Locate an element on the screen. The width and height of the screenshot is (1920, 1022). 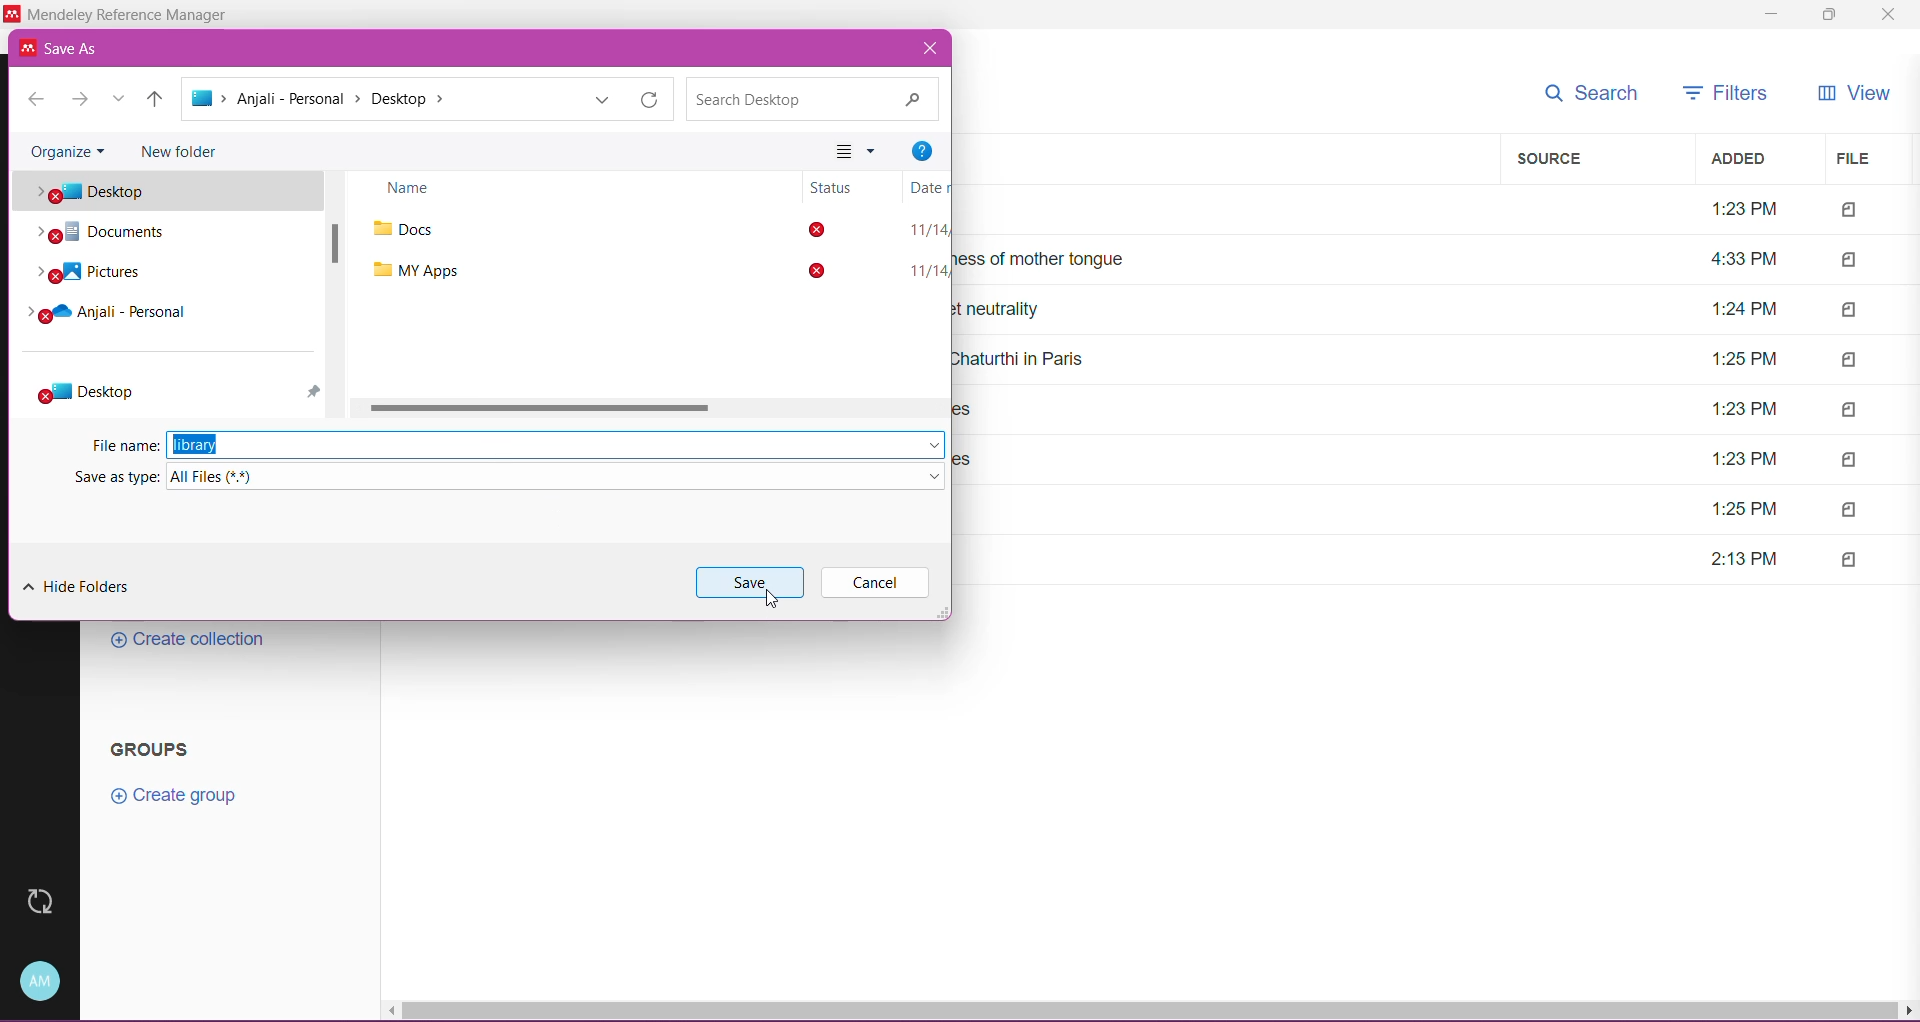
close is located at coordinates (1887, 16).